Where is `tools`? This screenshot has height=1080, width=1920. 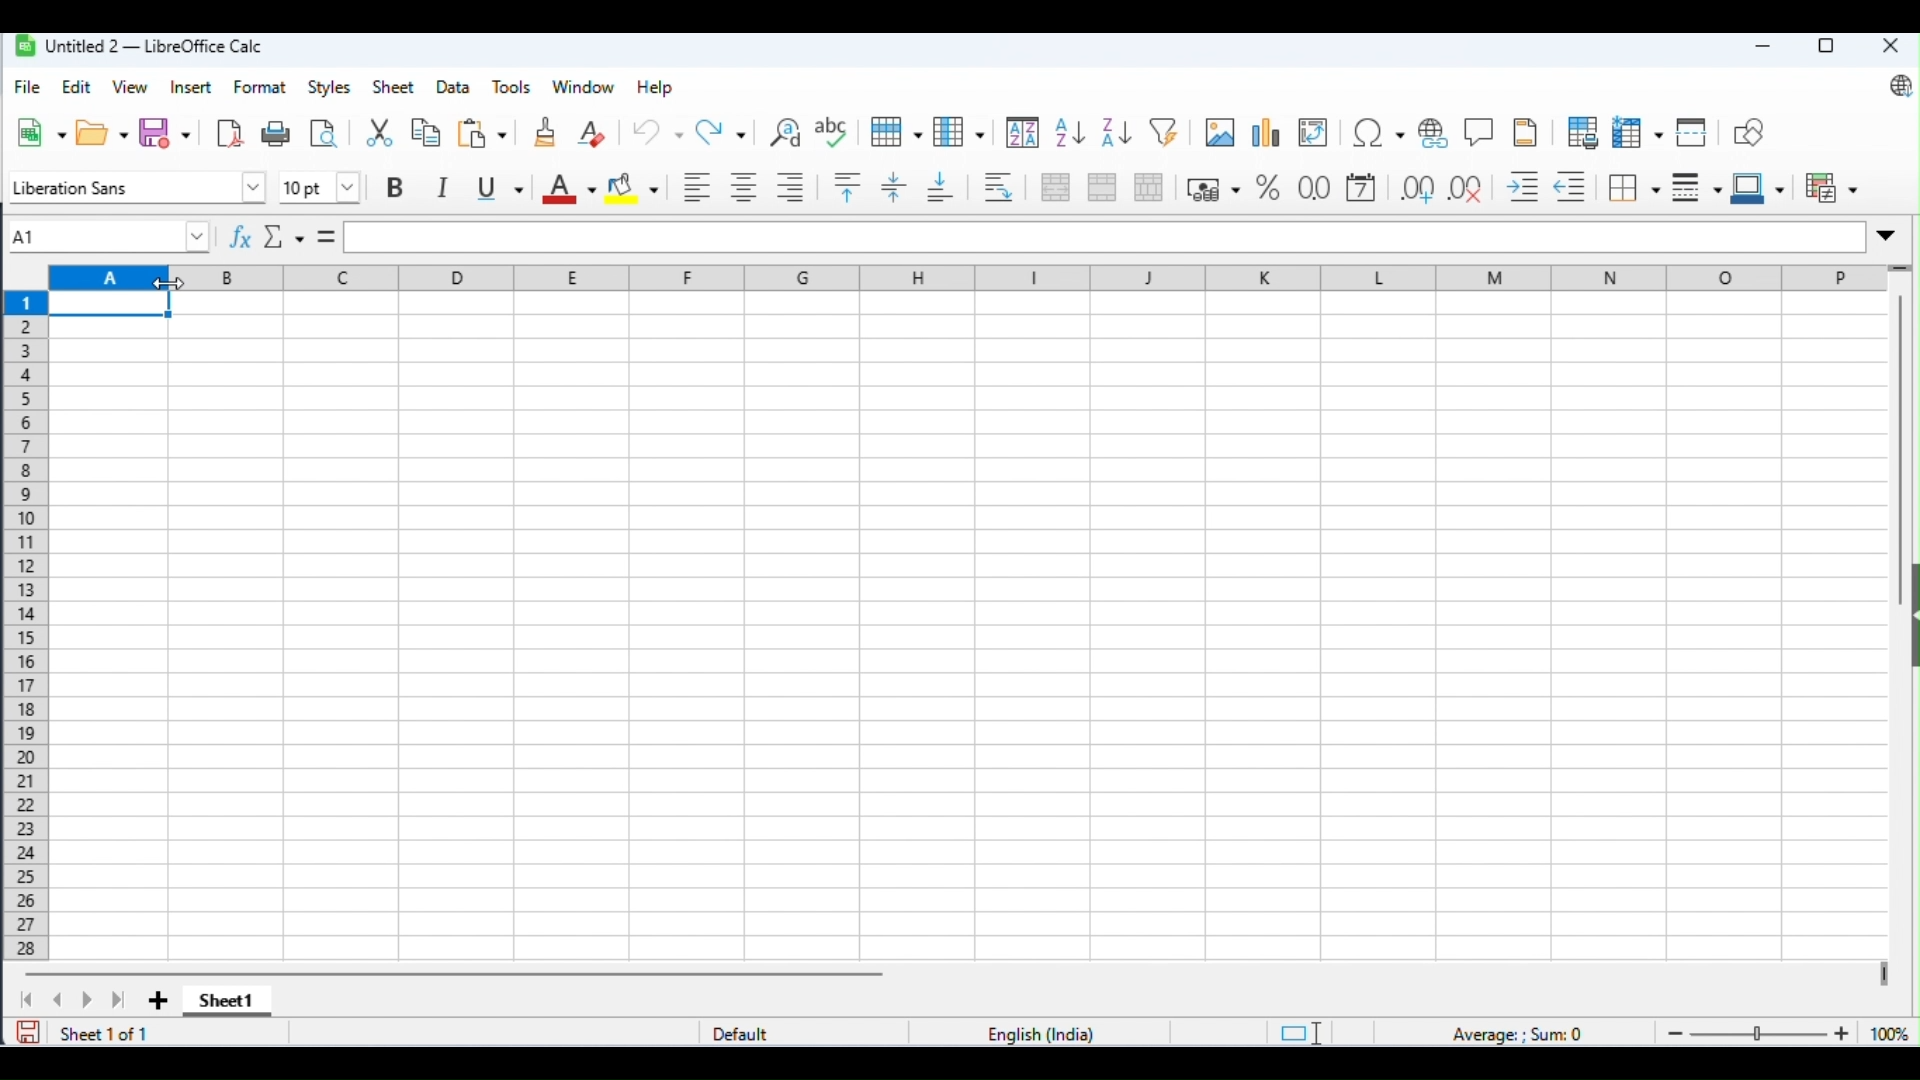
tools is located at coordinates (514, 88).